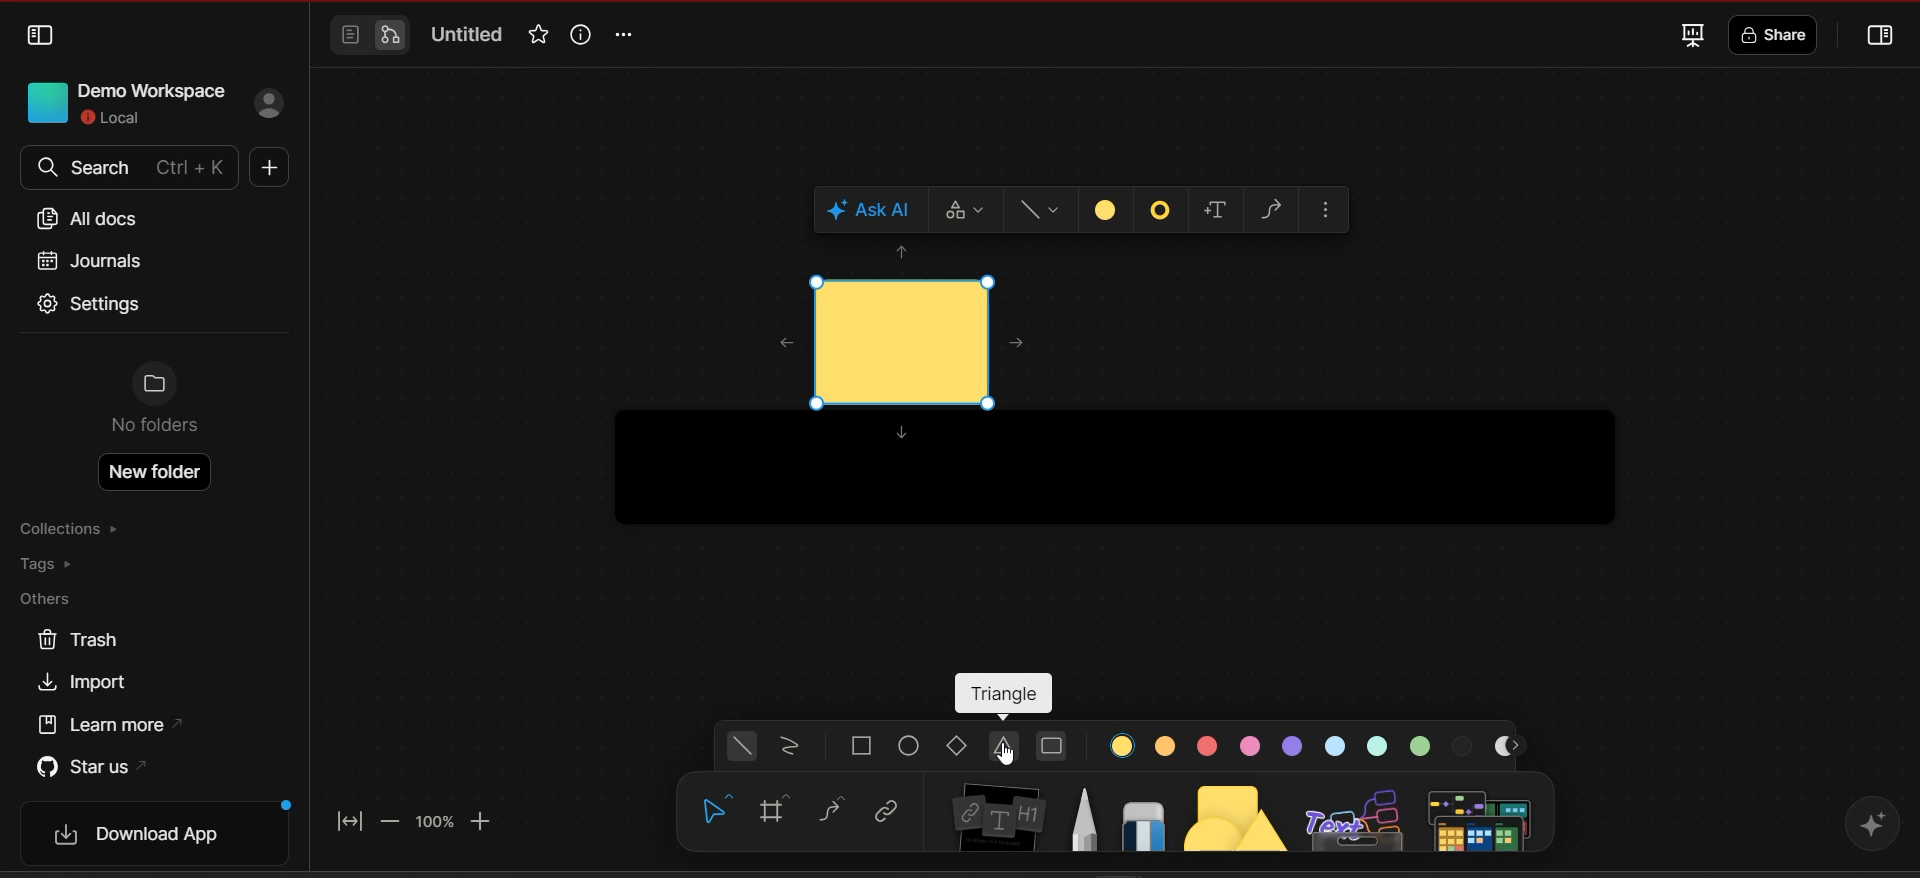 The height and width of the screenshot is (878, 1920). I want to click on eraser, so click(1144, 820).